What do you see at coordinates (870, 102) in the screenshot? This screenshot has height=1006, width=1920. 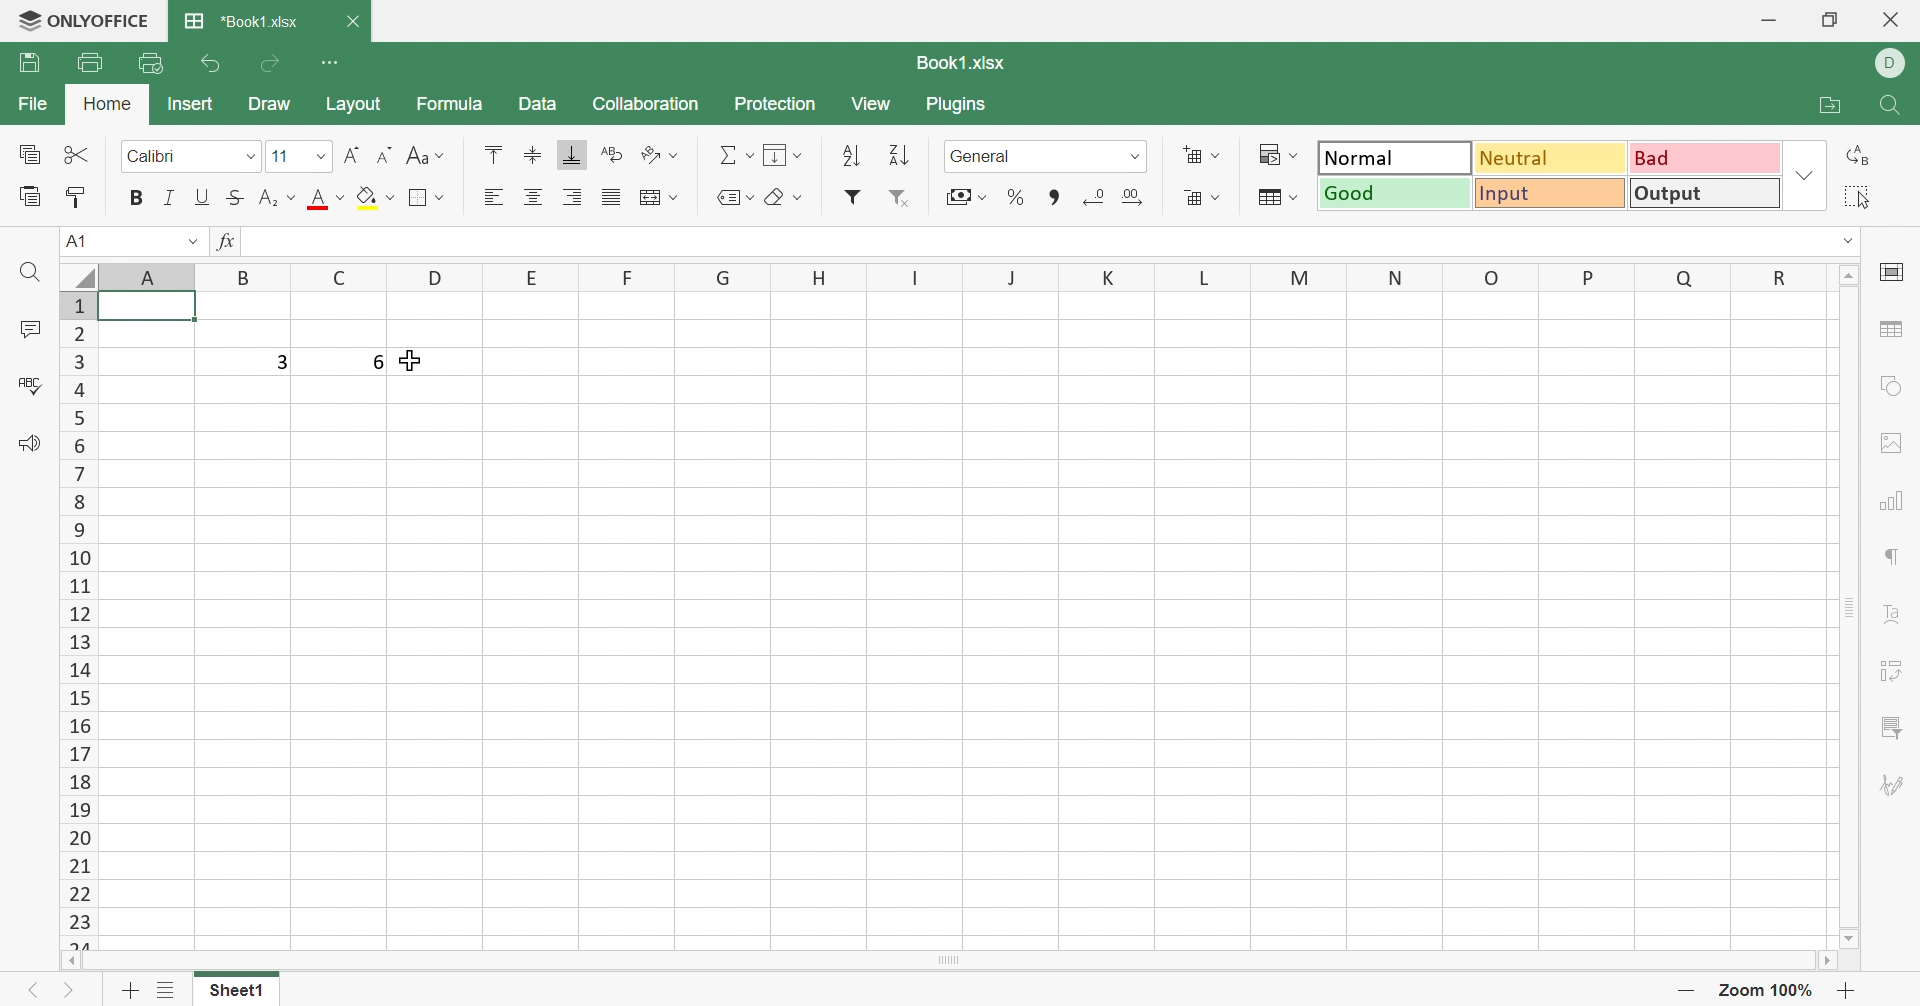 I see `View` at bounding box center [870, 102].